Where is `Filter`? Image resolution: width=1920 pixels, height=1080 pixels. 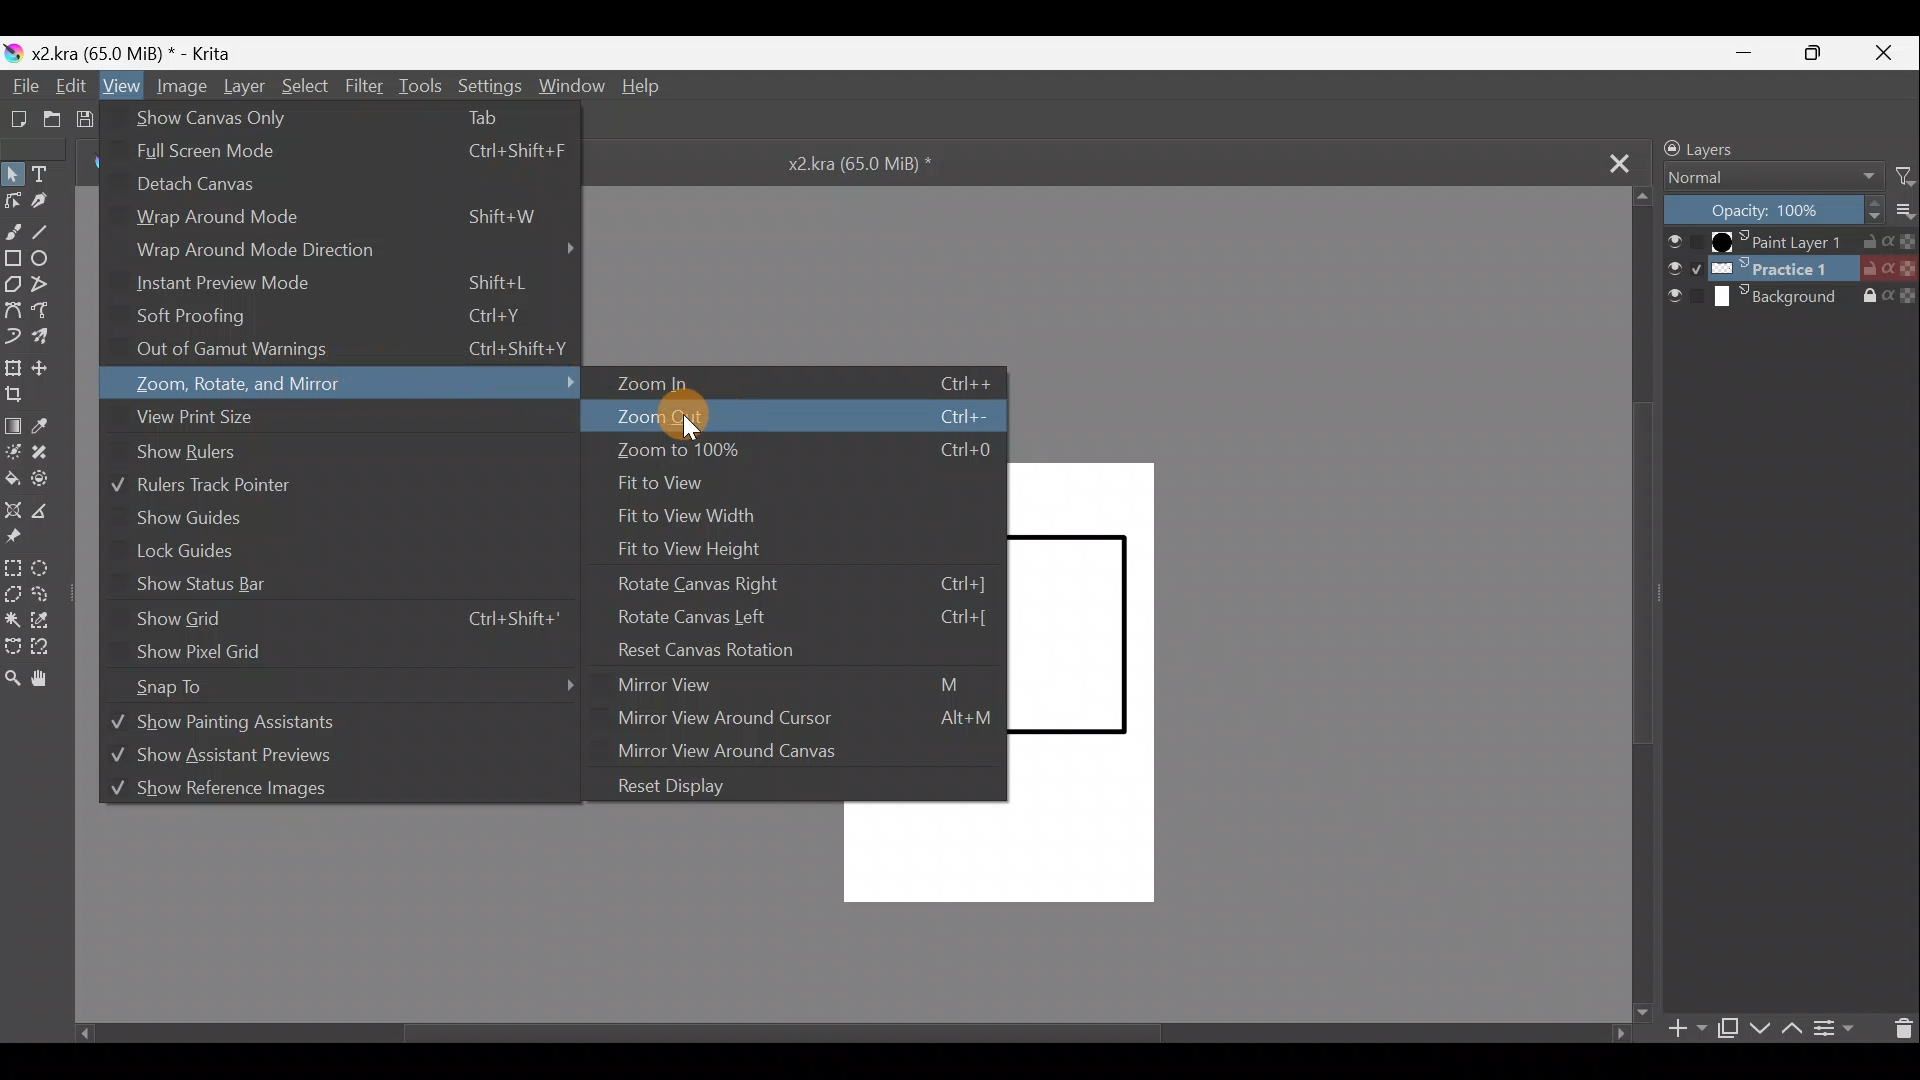
Filter is located at coordinates (365, 85).